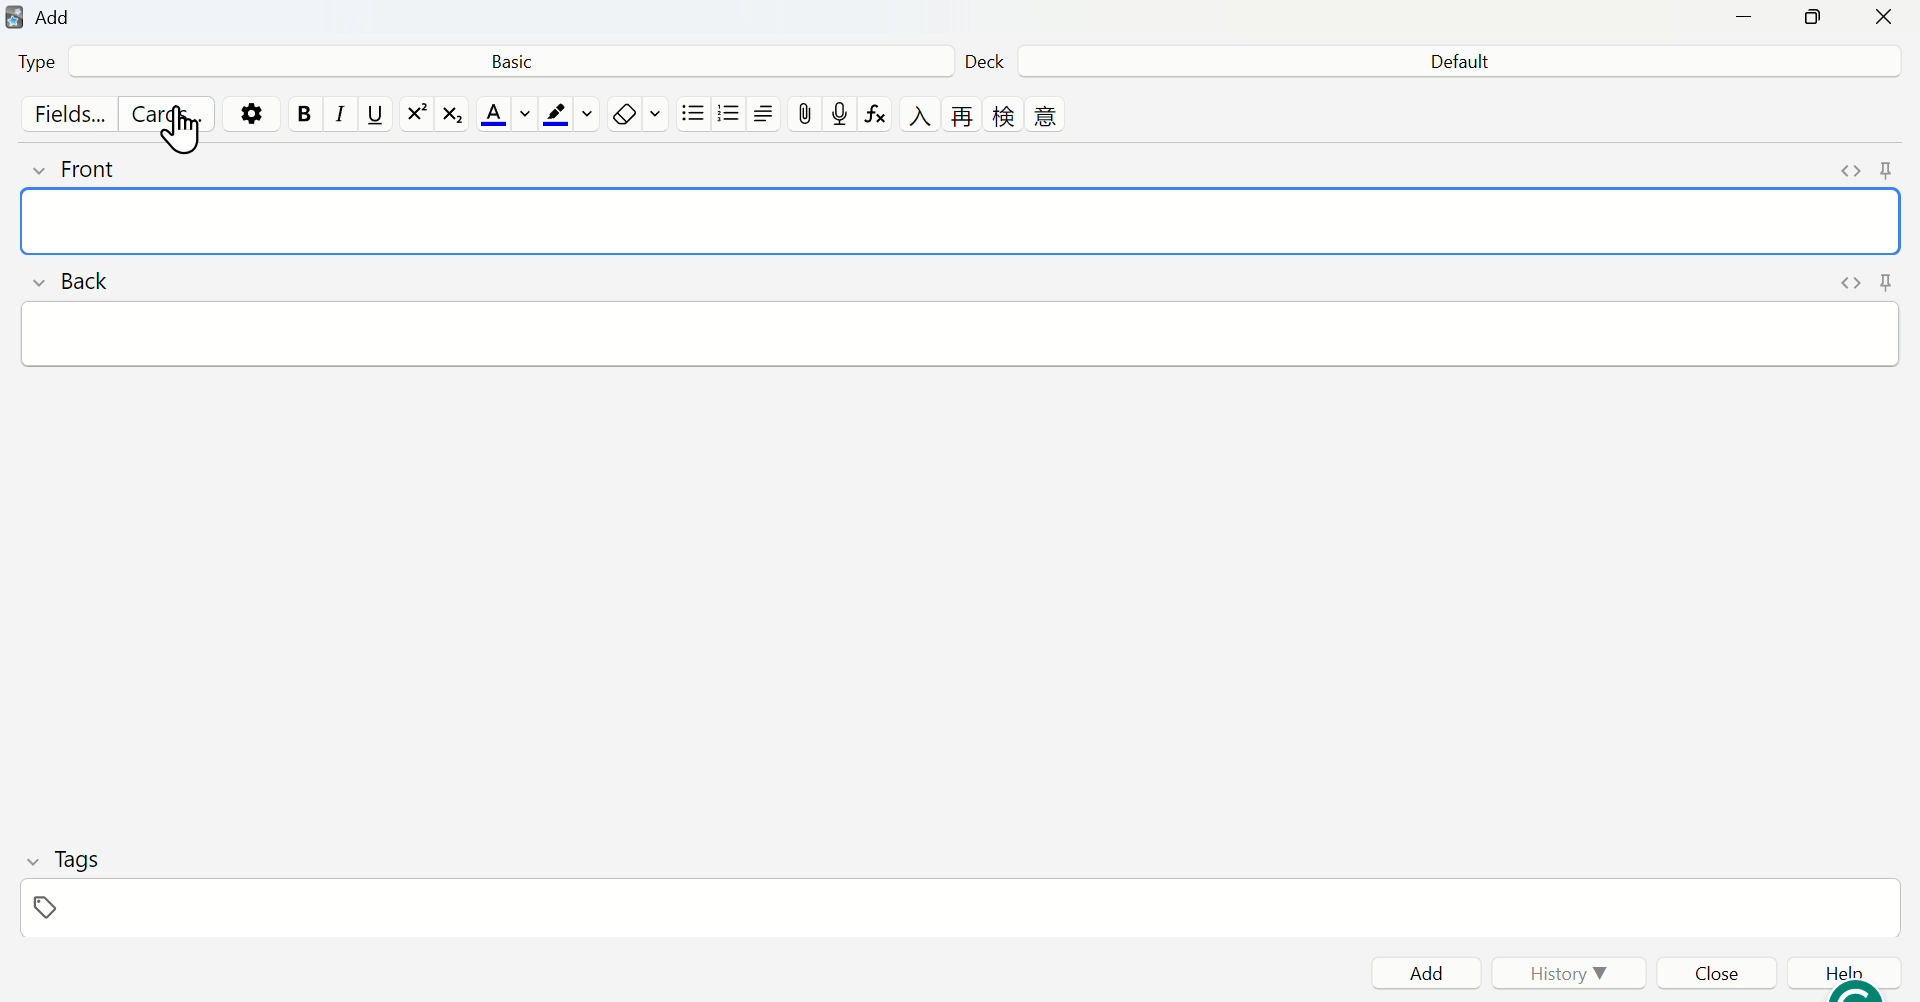  I want to click on Fields , so click(65, 111).